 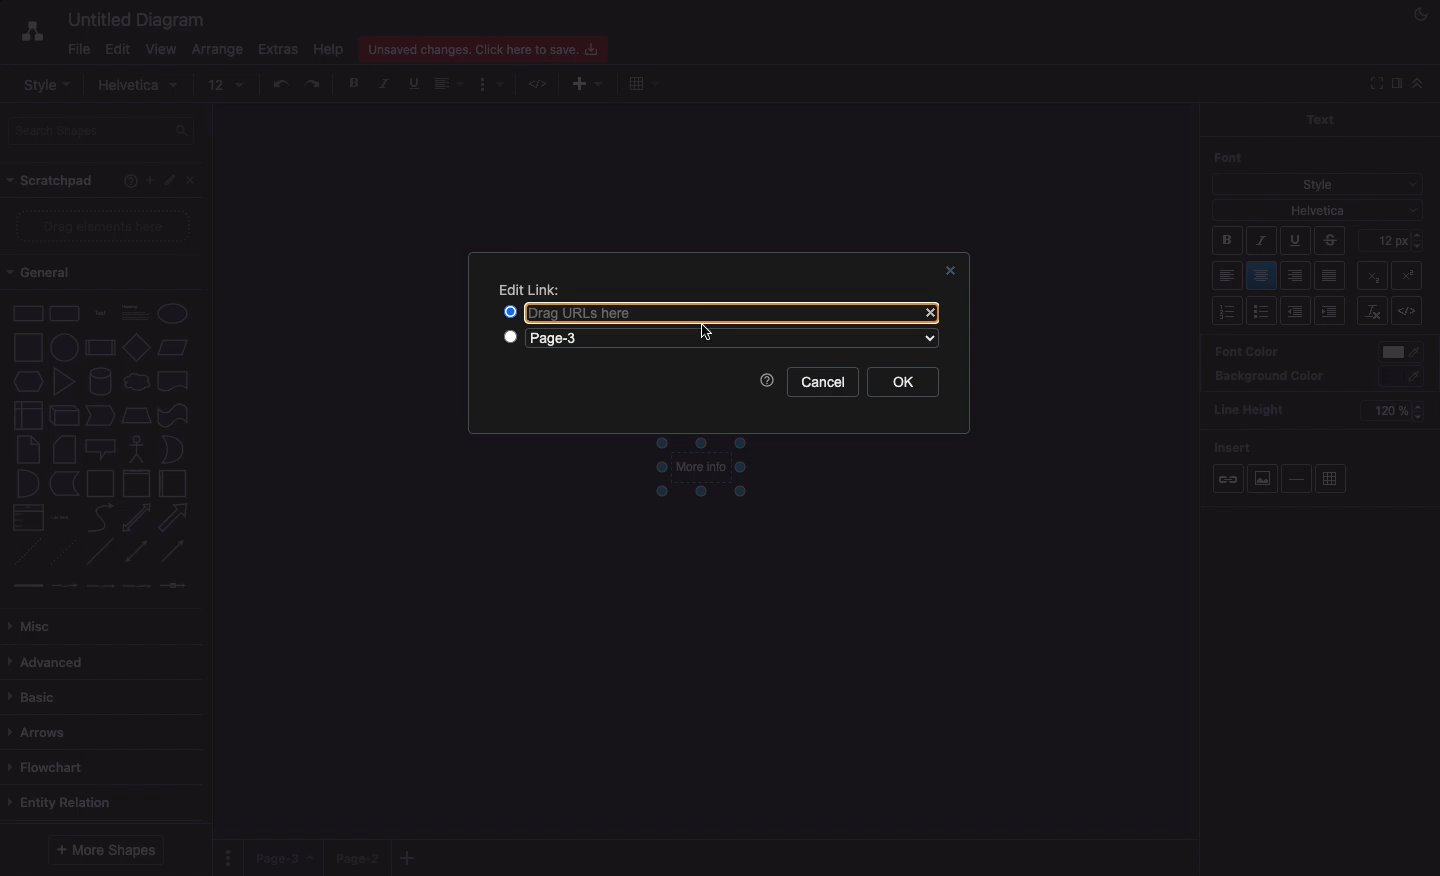 What do you see at coordinates (385, 83) in the screenshot?
I see `Italics` at bounding box center [385, 83].